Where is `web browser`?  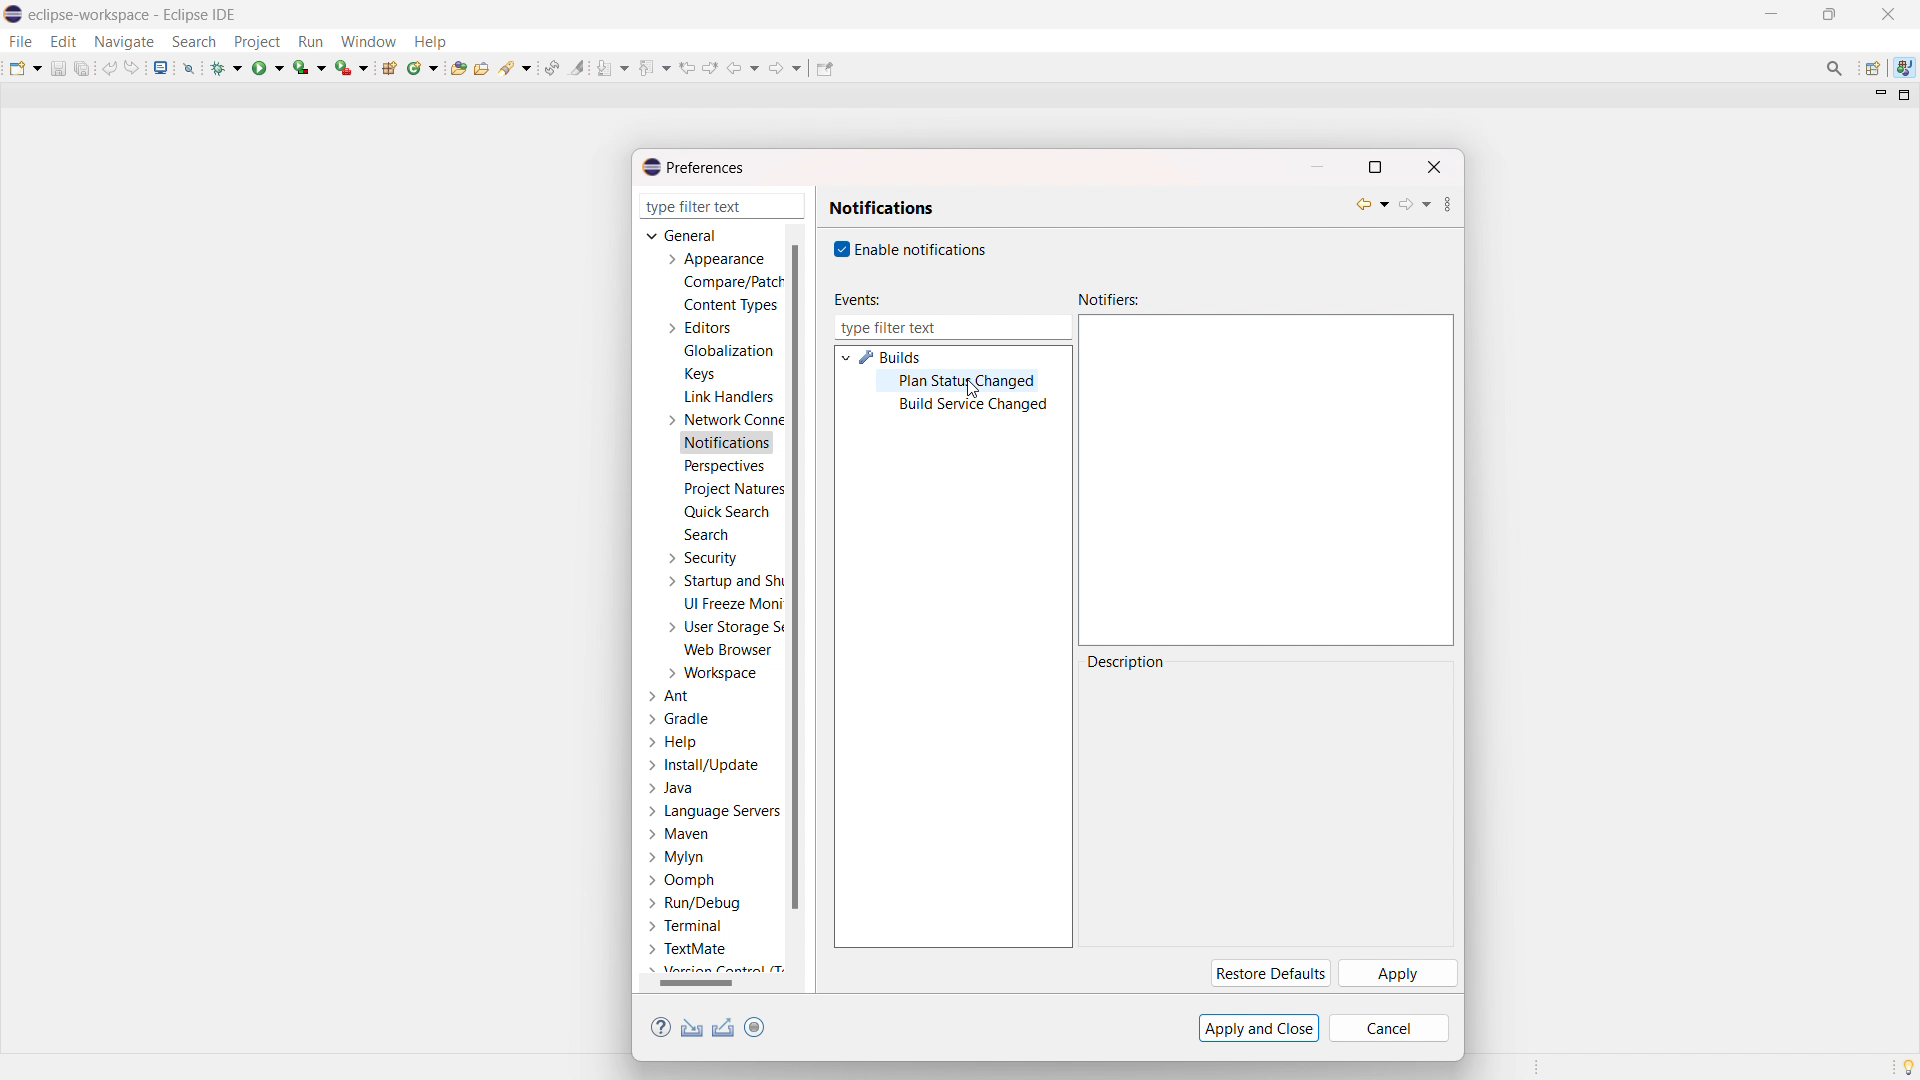
web browser is located at coordinates (729, 649).